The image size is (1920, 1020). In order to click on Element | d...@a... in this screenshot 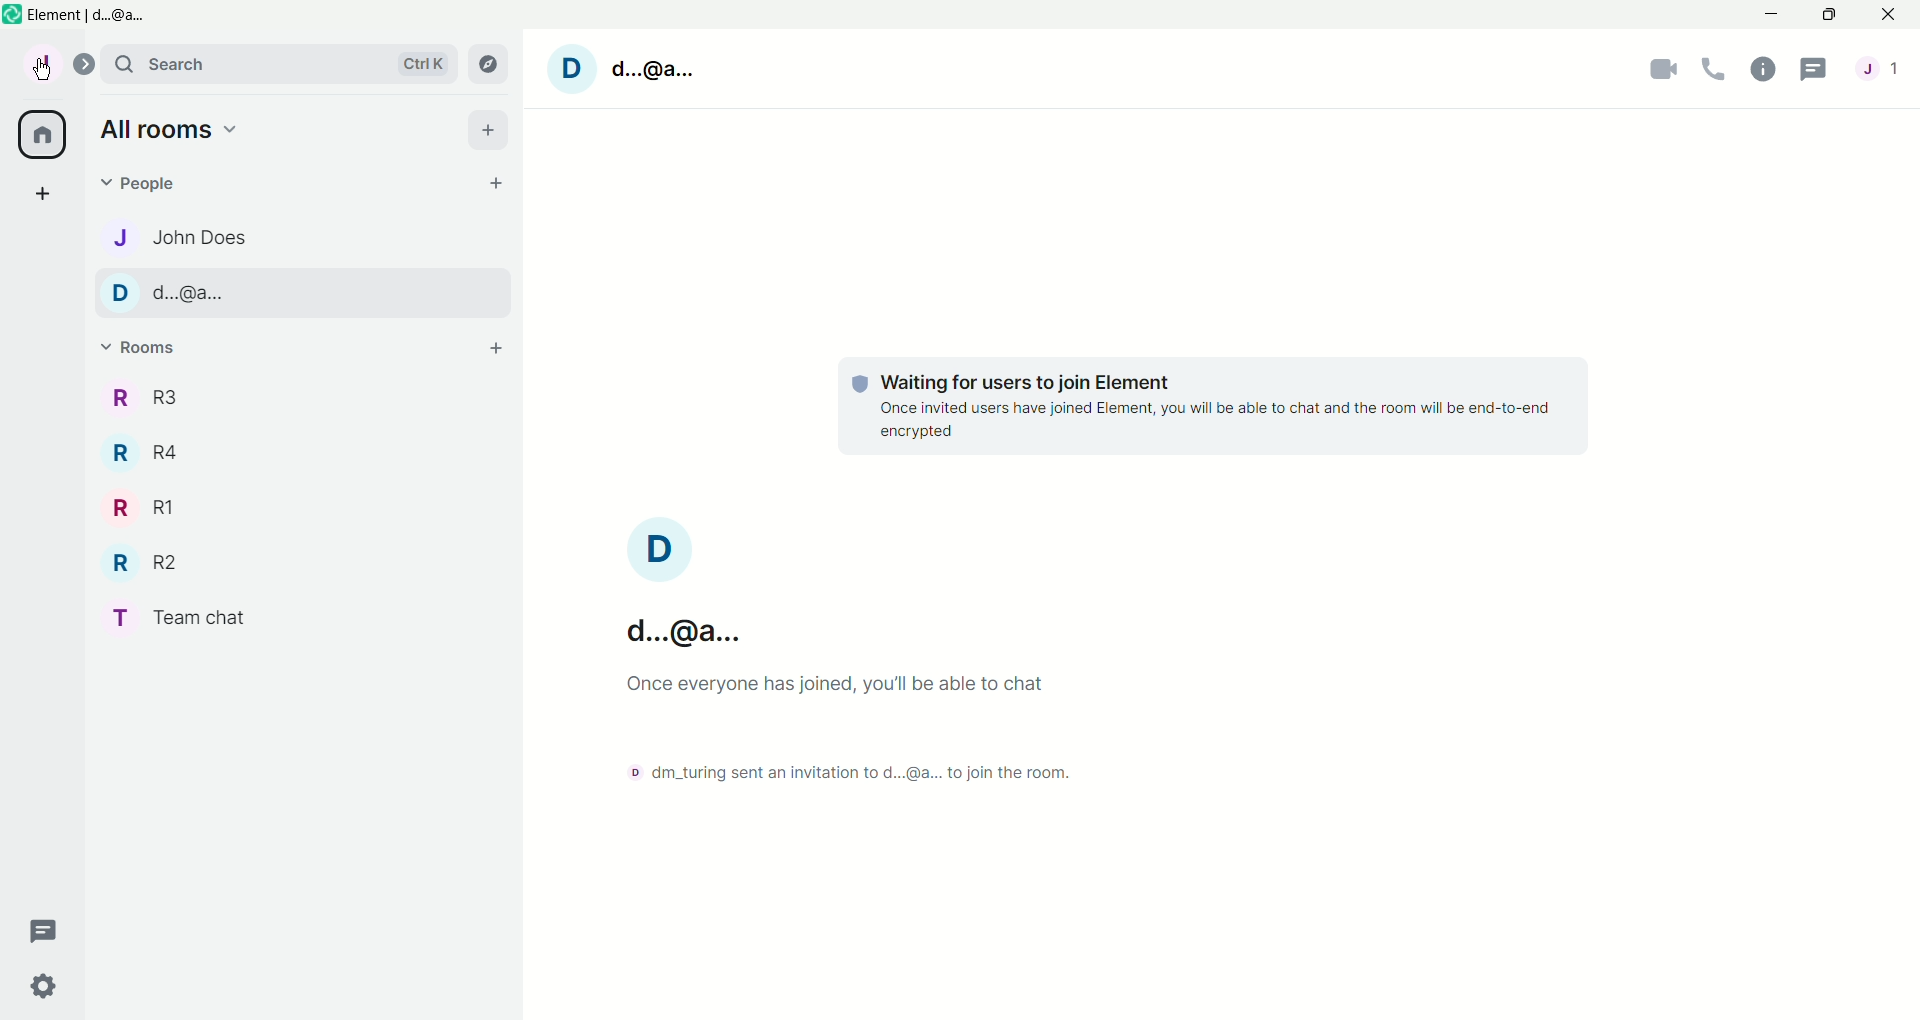, I will do `click(91, 16)`.